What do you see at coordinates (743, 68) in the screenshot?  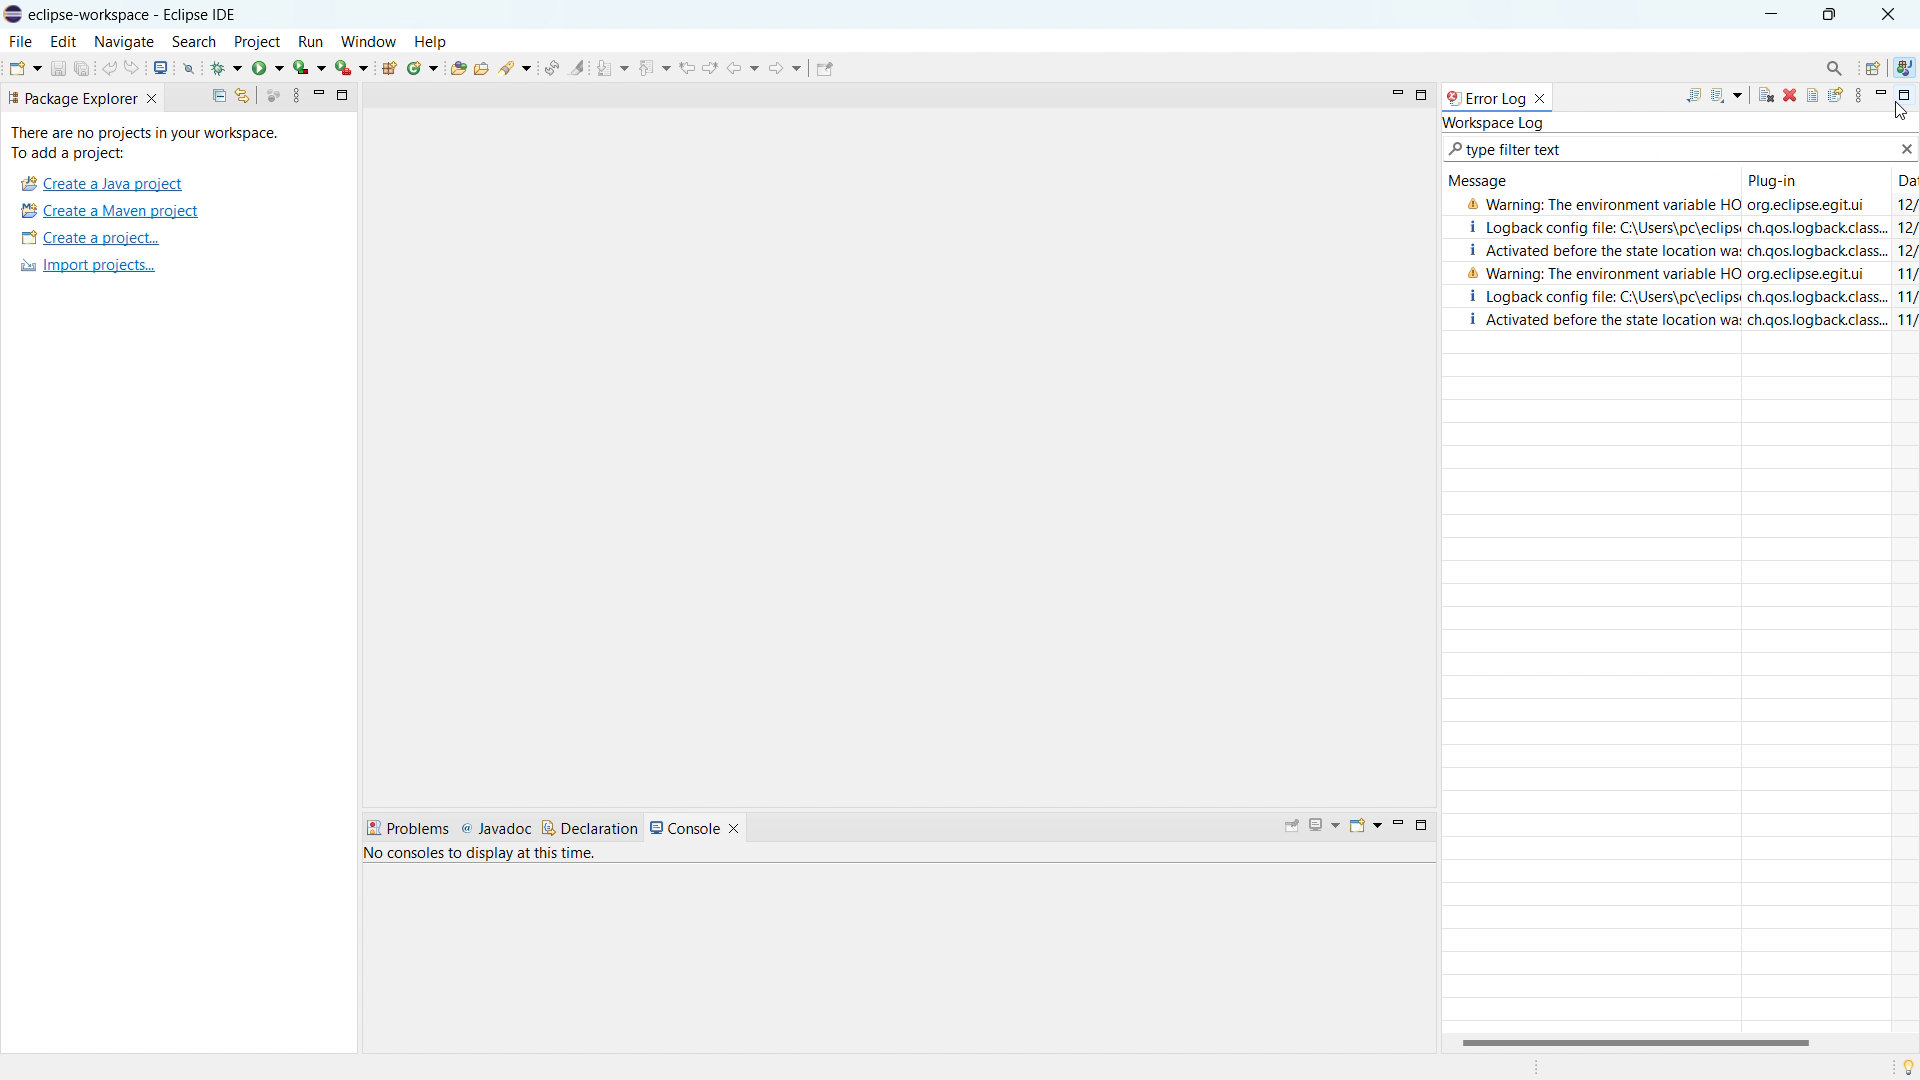 I see `back` at bounding box center [743, 68].